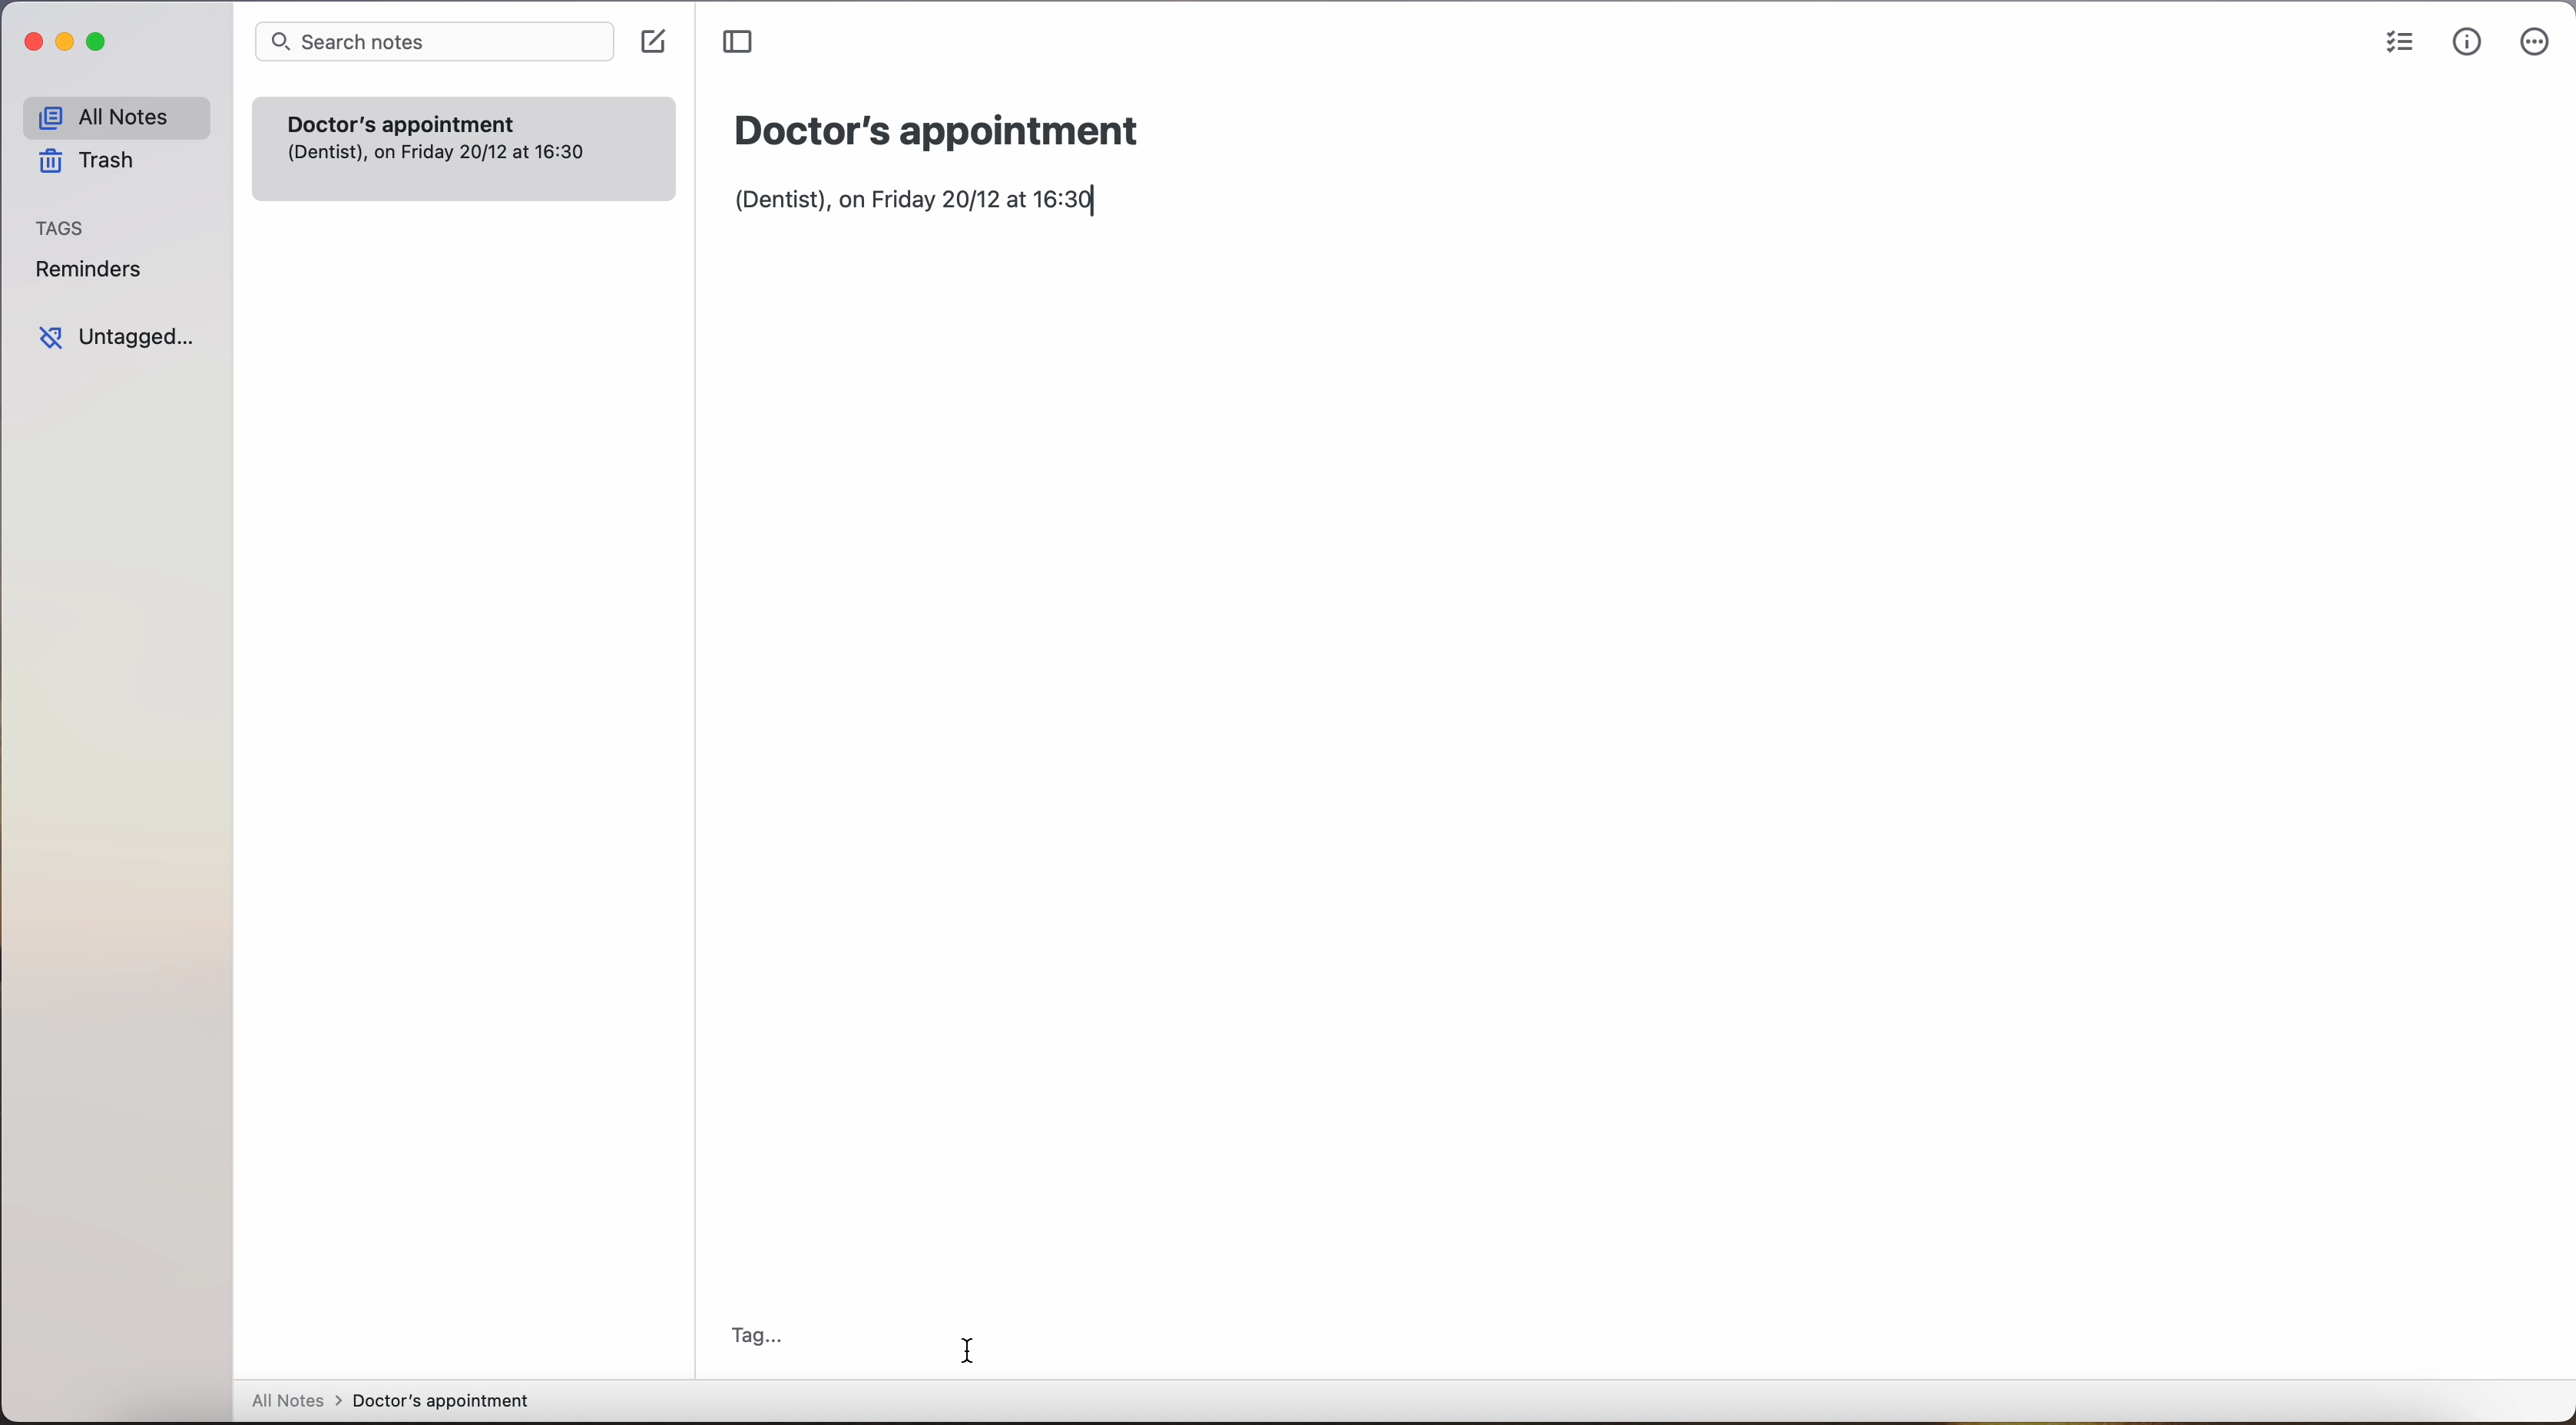 This screenshot has width=2576, height=1425. What do you see at coordinates (463, 148) in the screenshot?
I see `Doctor's appointment` at bounding box center [463, 148].